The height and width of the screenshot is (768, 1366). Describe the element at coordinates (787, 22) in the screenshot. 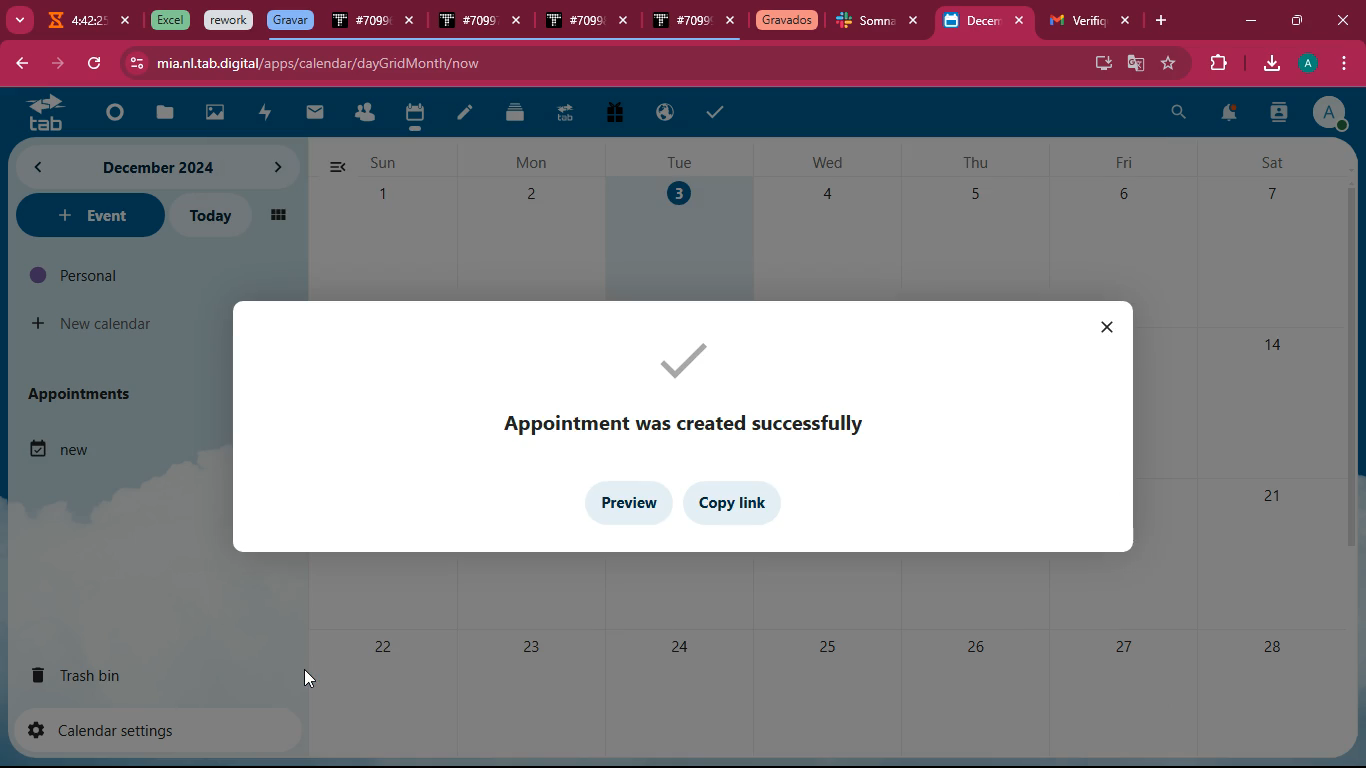

I see `tab` at that location.